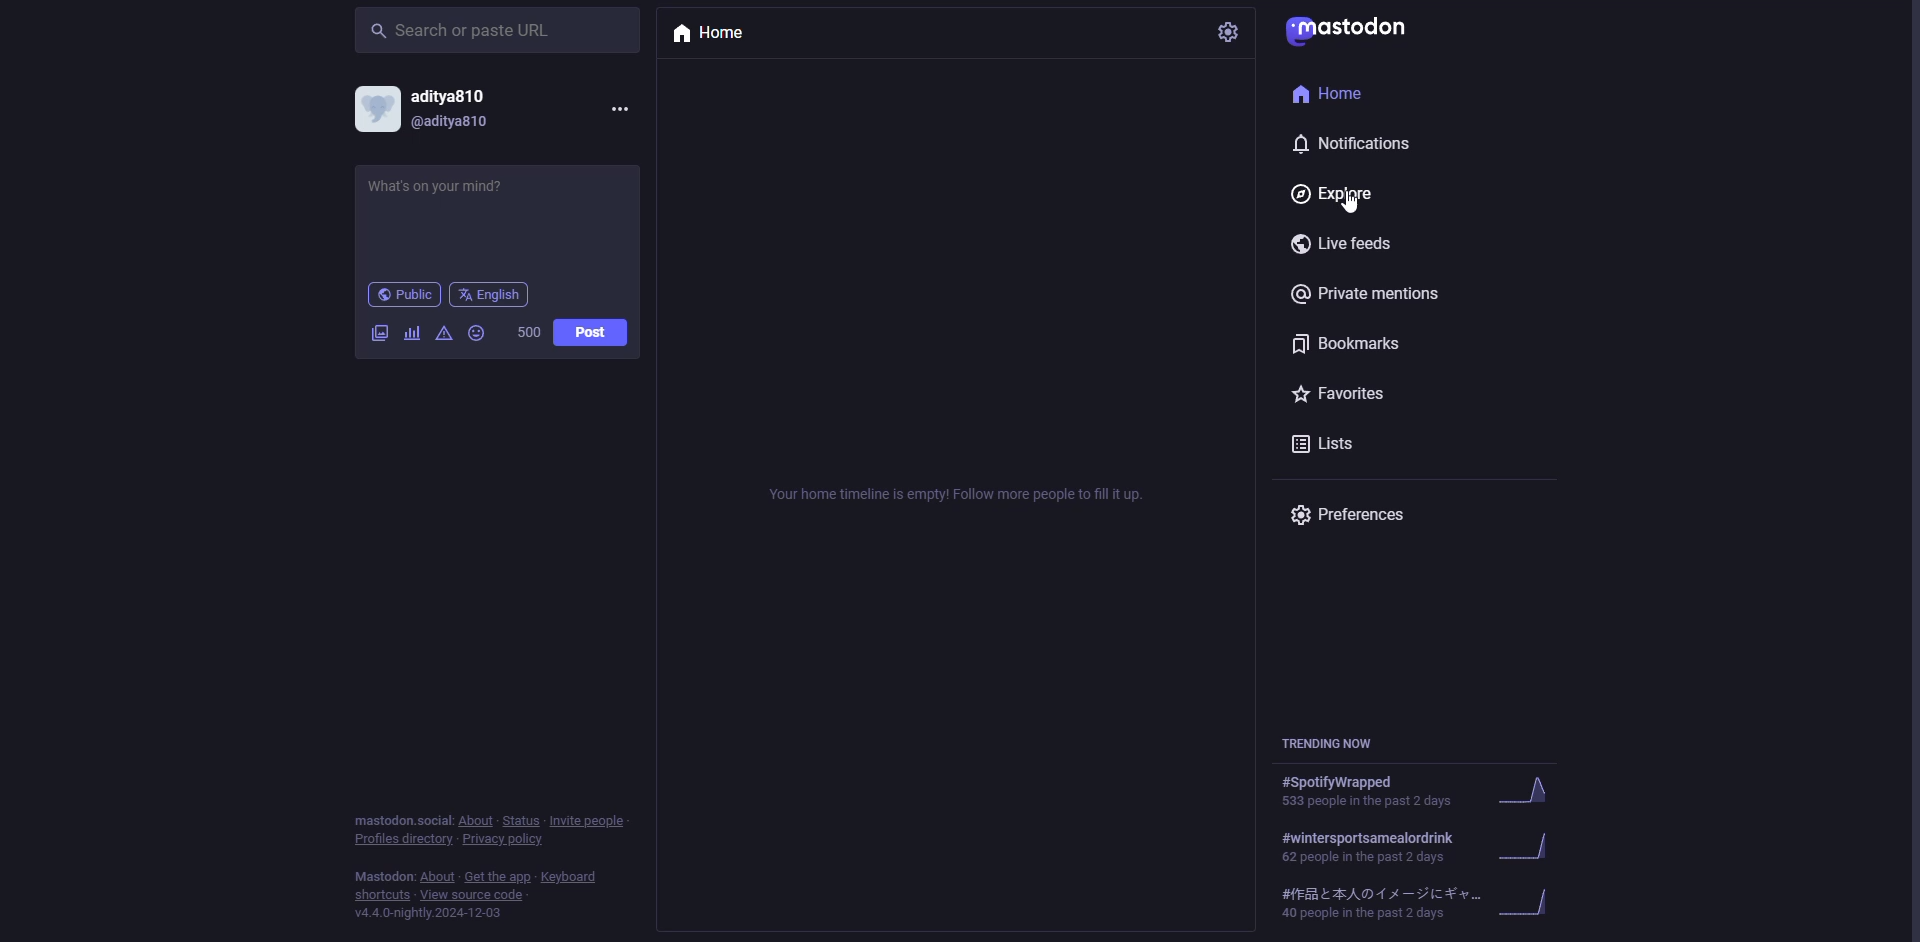  What do you see at coordinates (411, 333) in the screenshot?
I see `poll` at bounding box center [411, 333].